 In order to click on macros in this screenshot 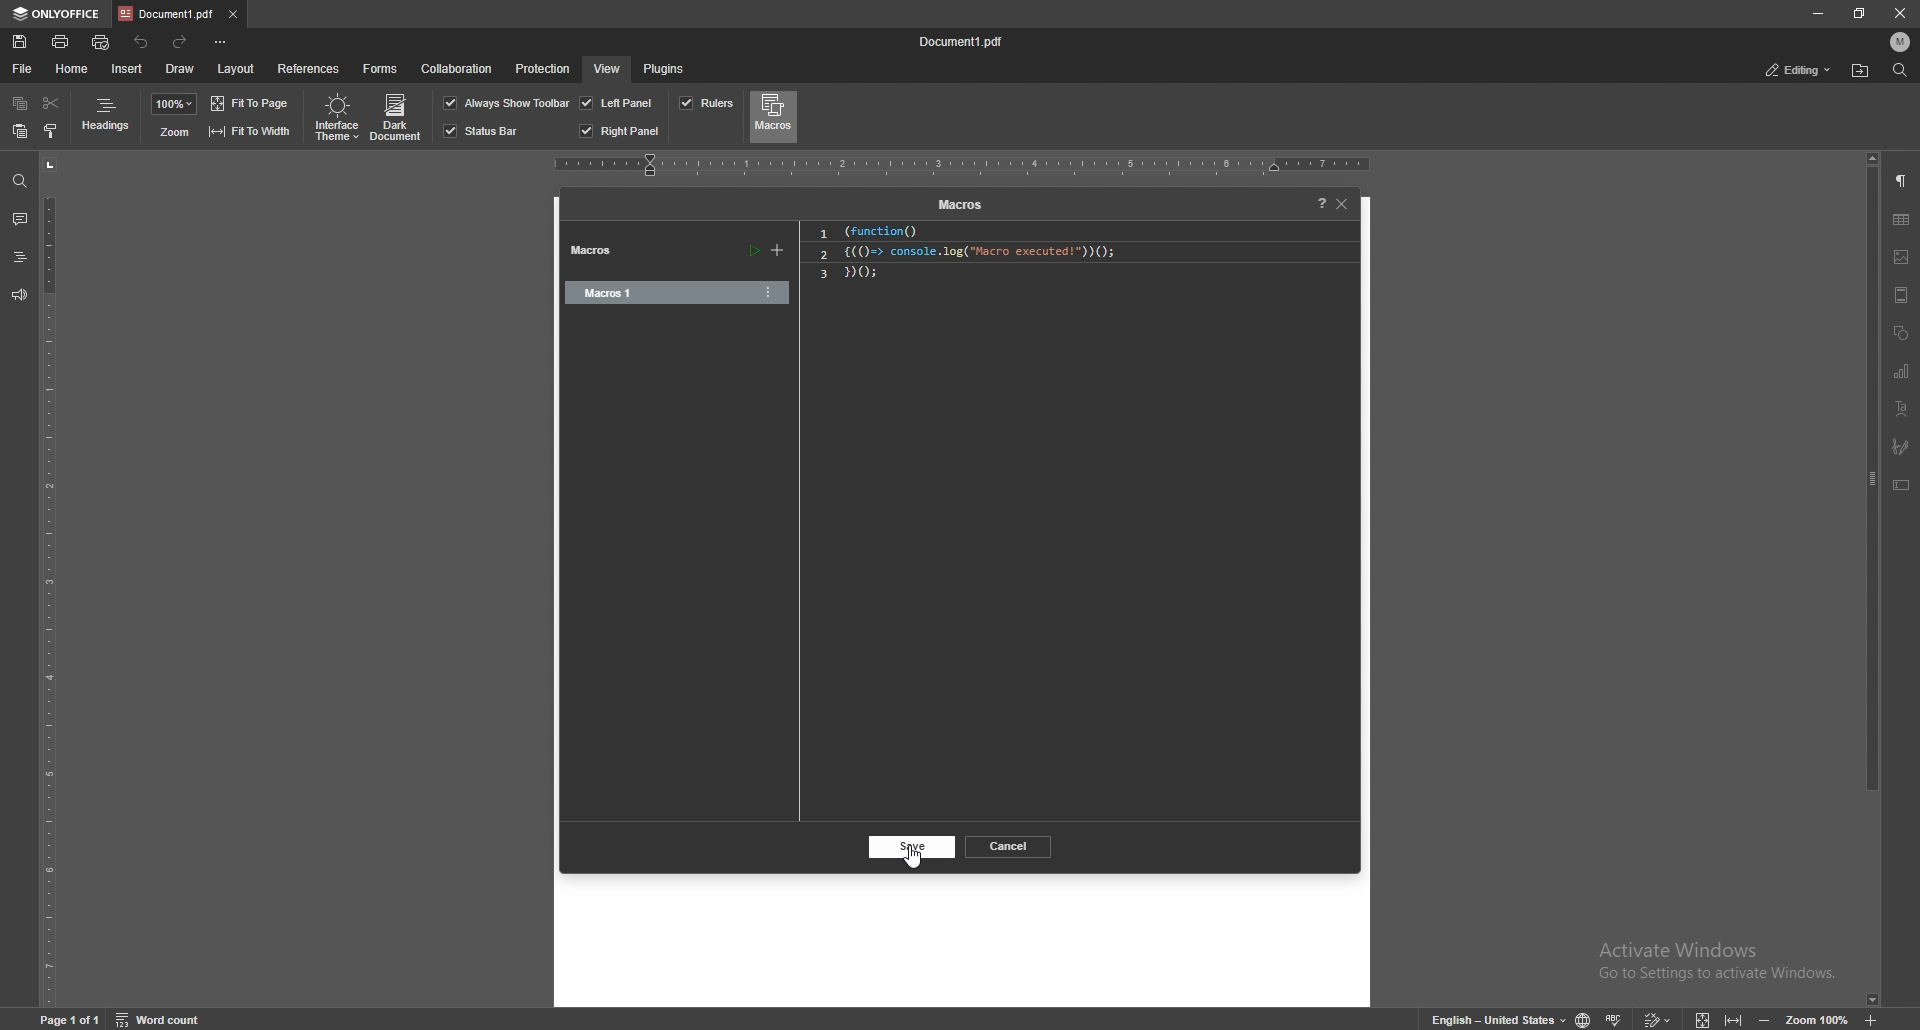, I will do `click(958, 206)`.